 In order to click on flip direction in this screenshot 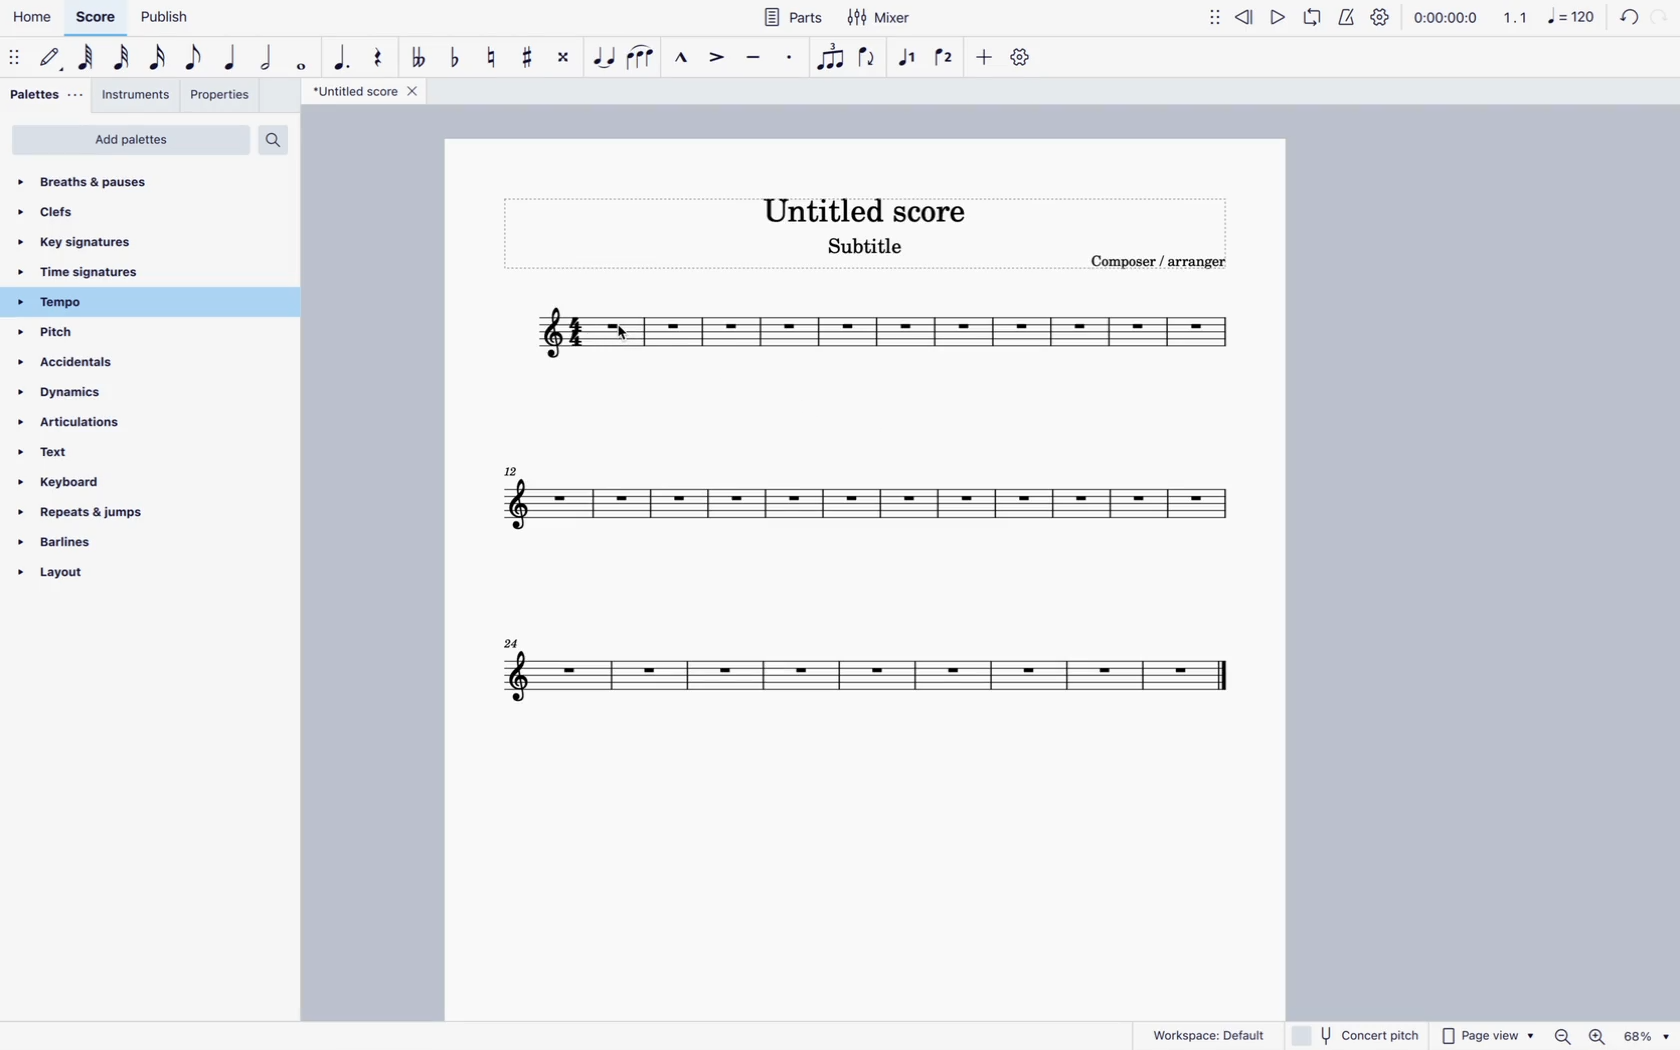, I will do `click(868, 56)`.